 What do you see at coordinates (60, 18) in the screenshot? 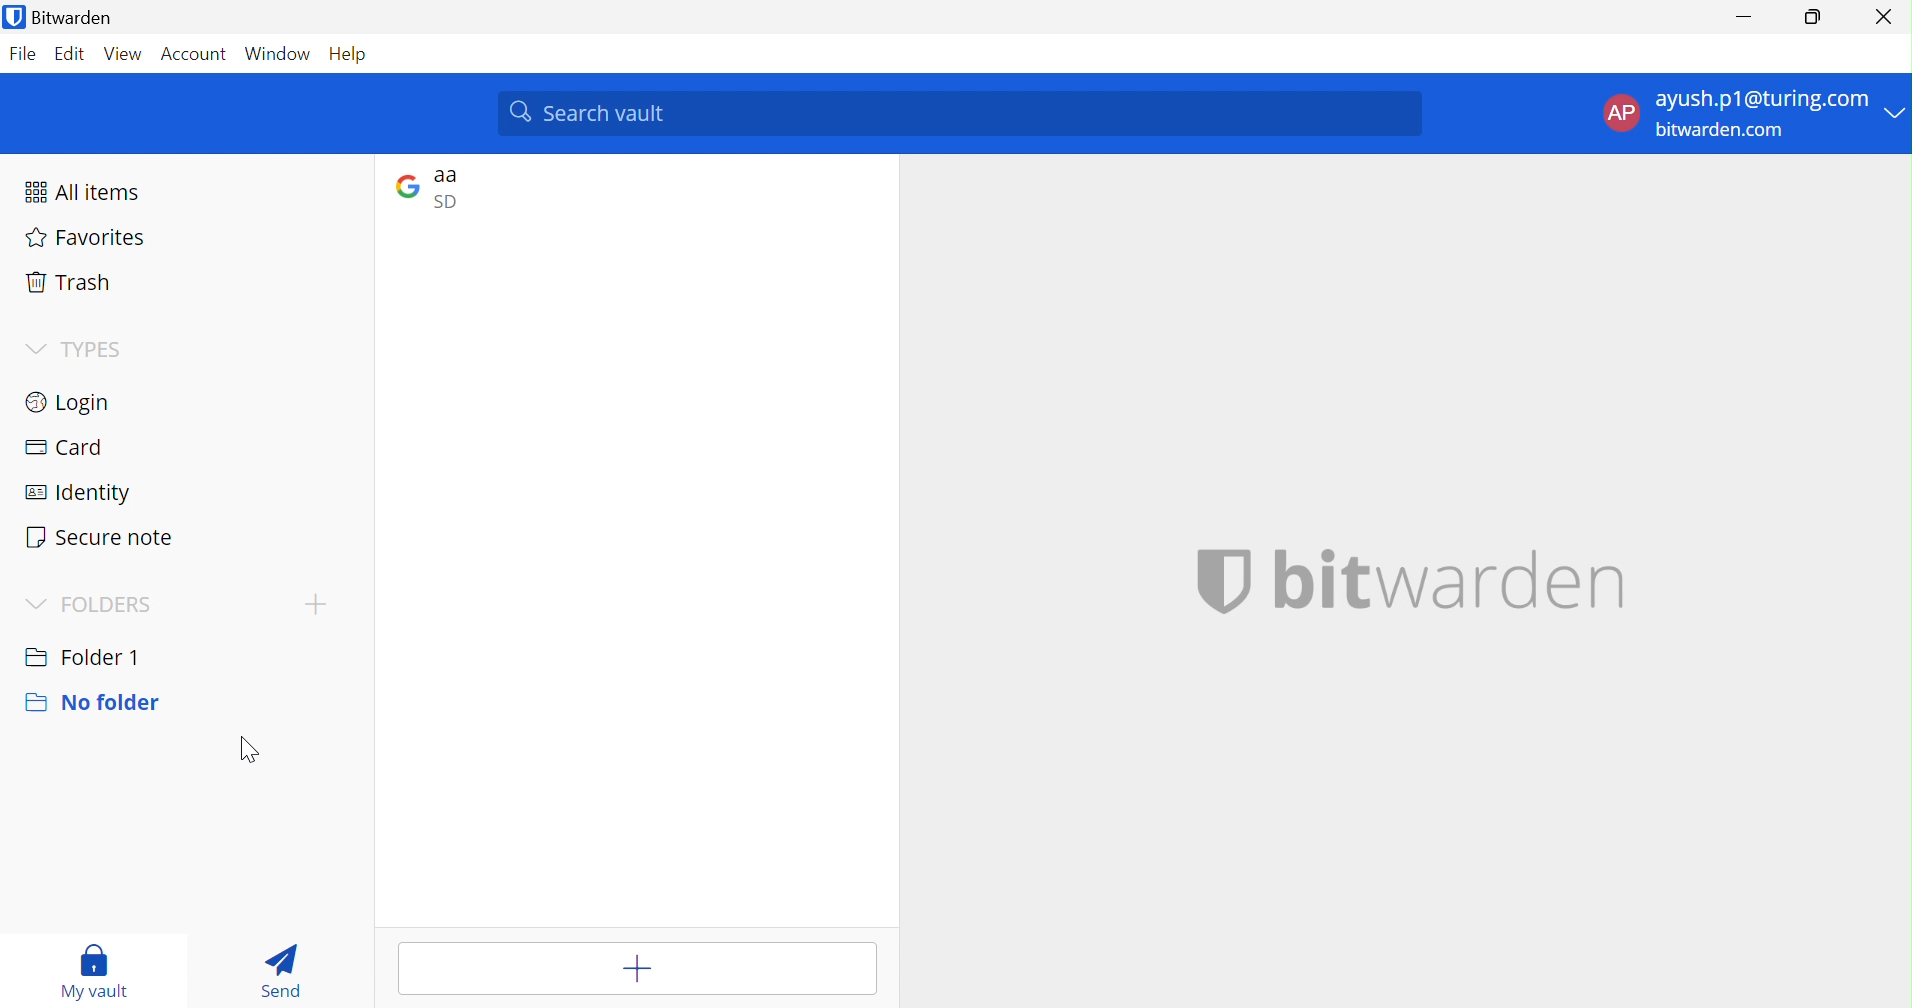
I see `` at bounding box center [60, 18].